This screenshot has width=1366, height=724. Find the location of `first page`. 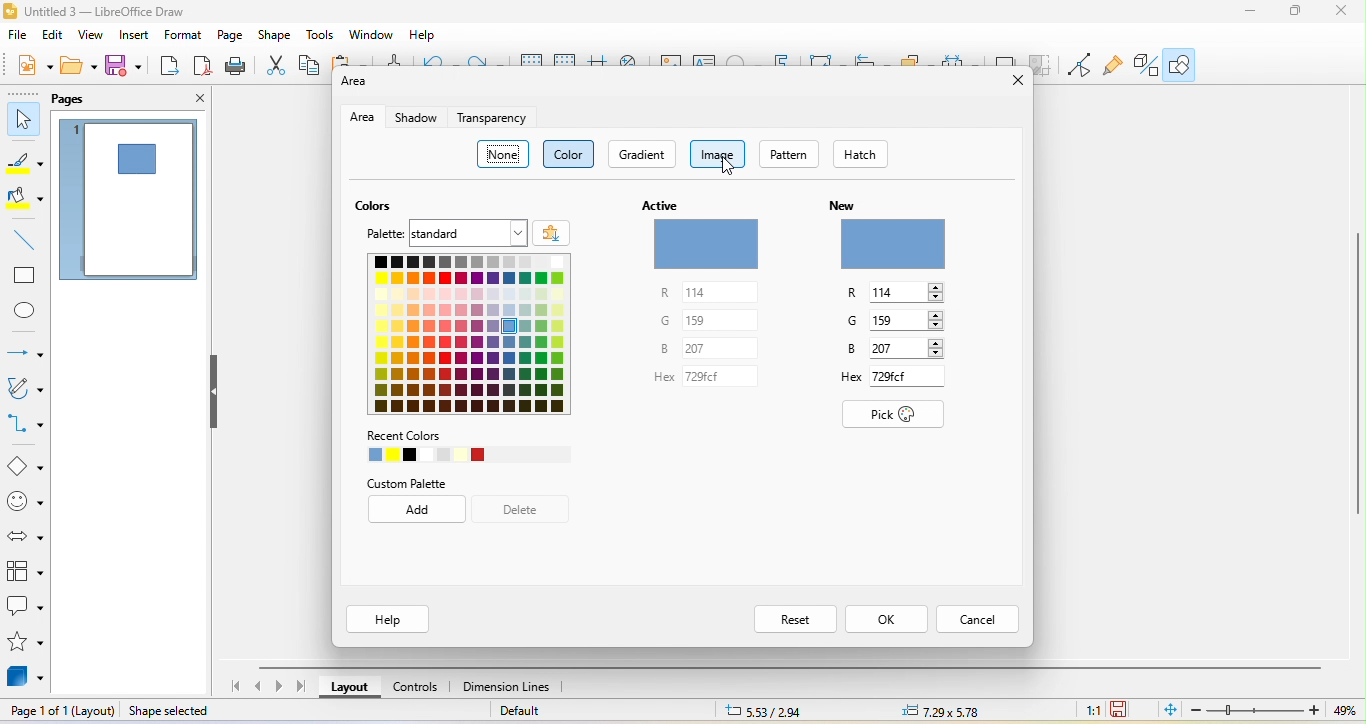

first page is located at coordinates (234, 685).